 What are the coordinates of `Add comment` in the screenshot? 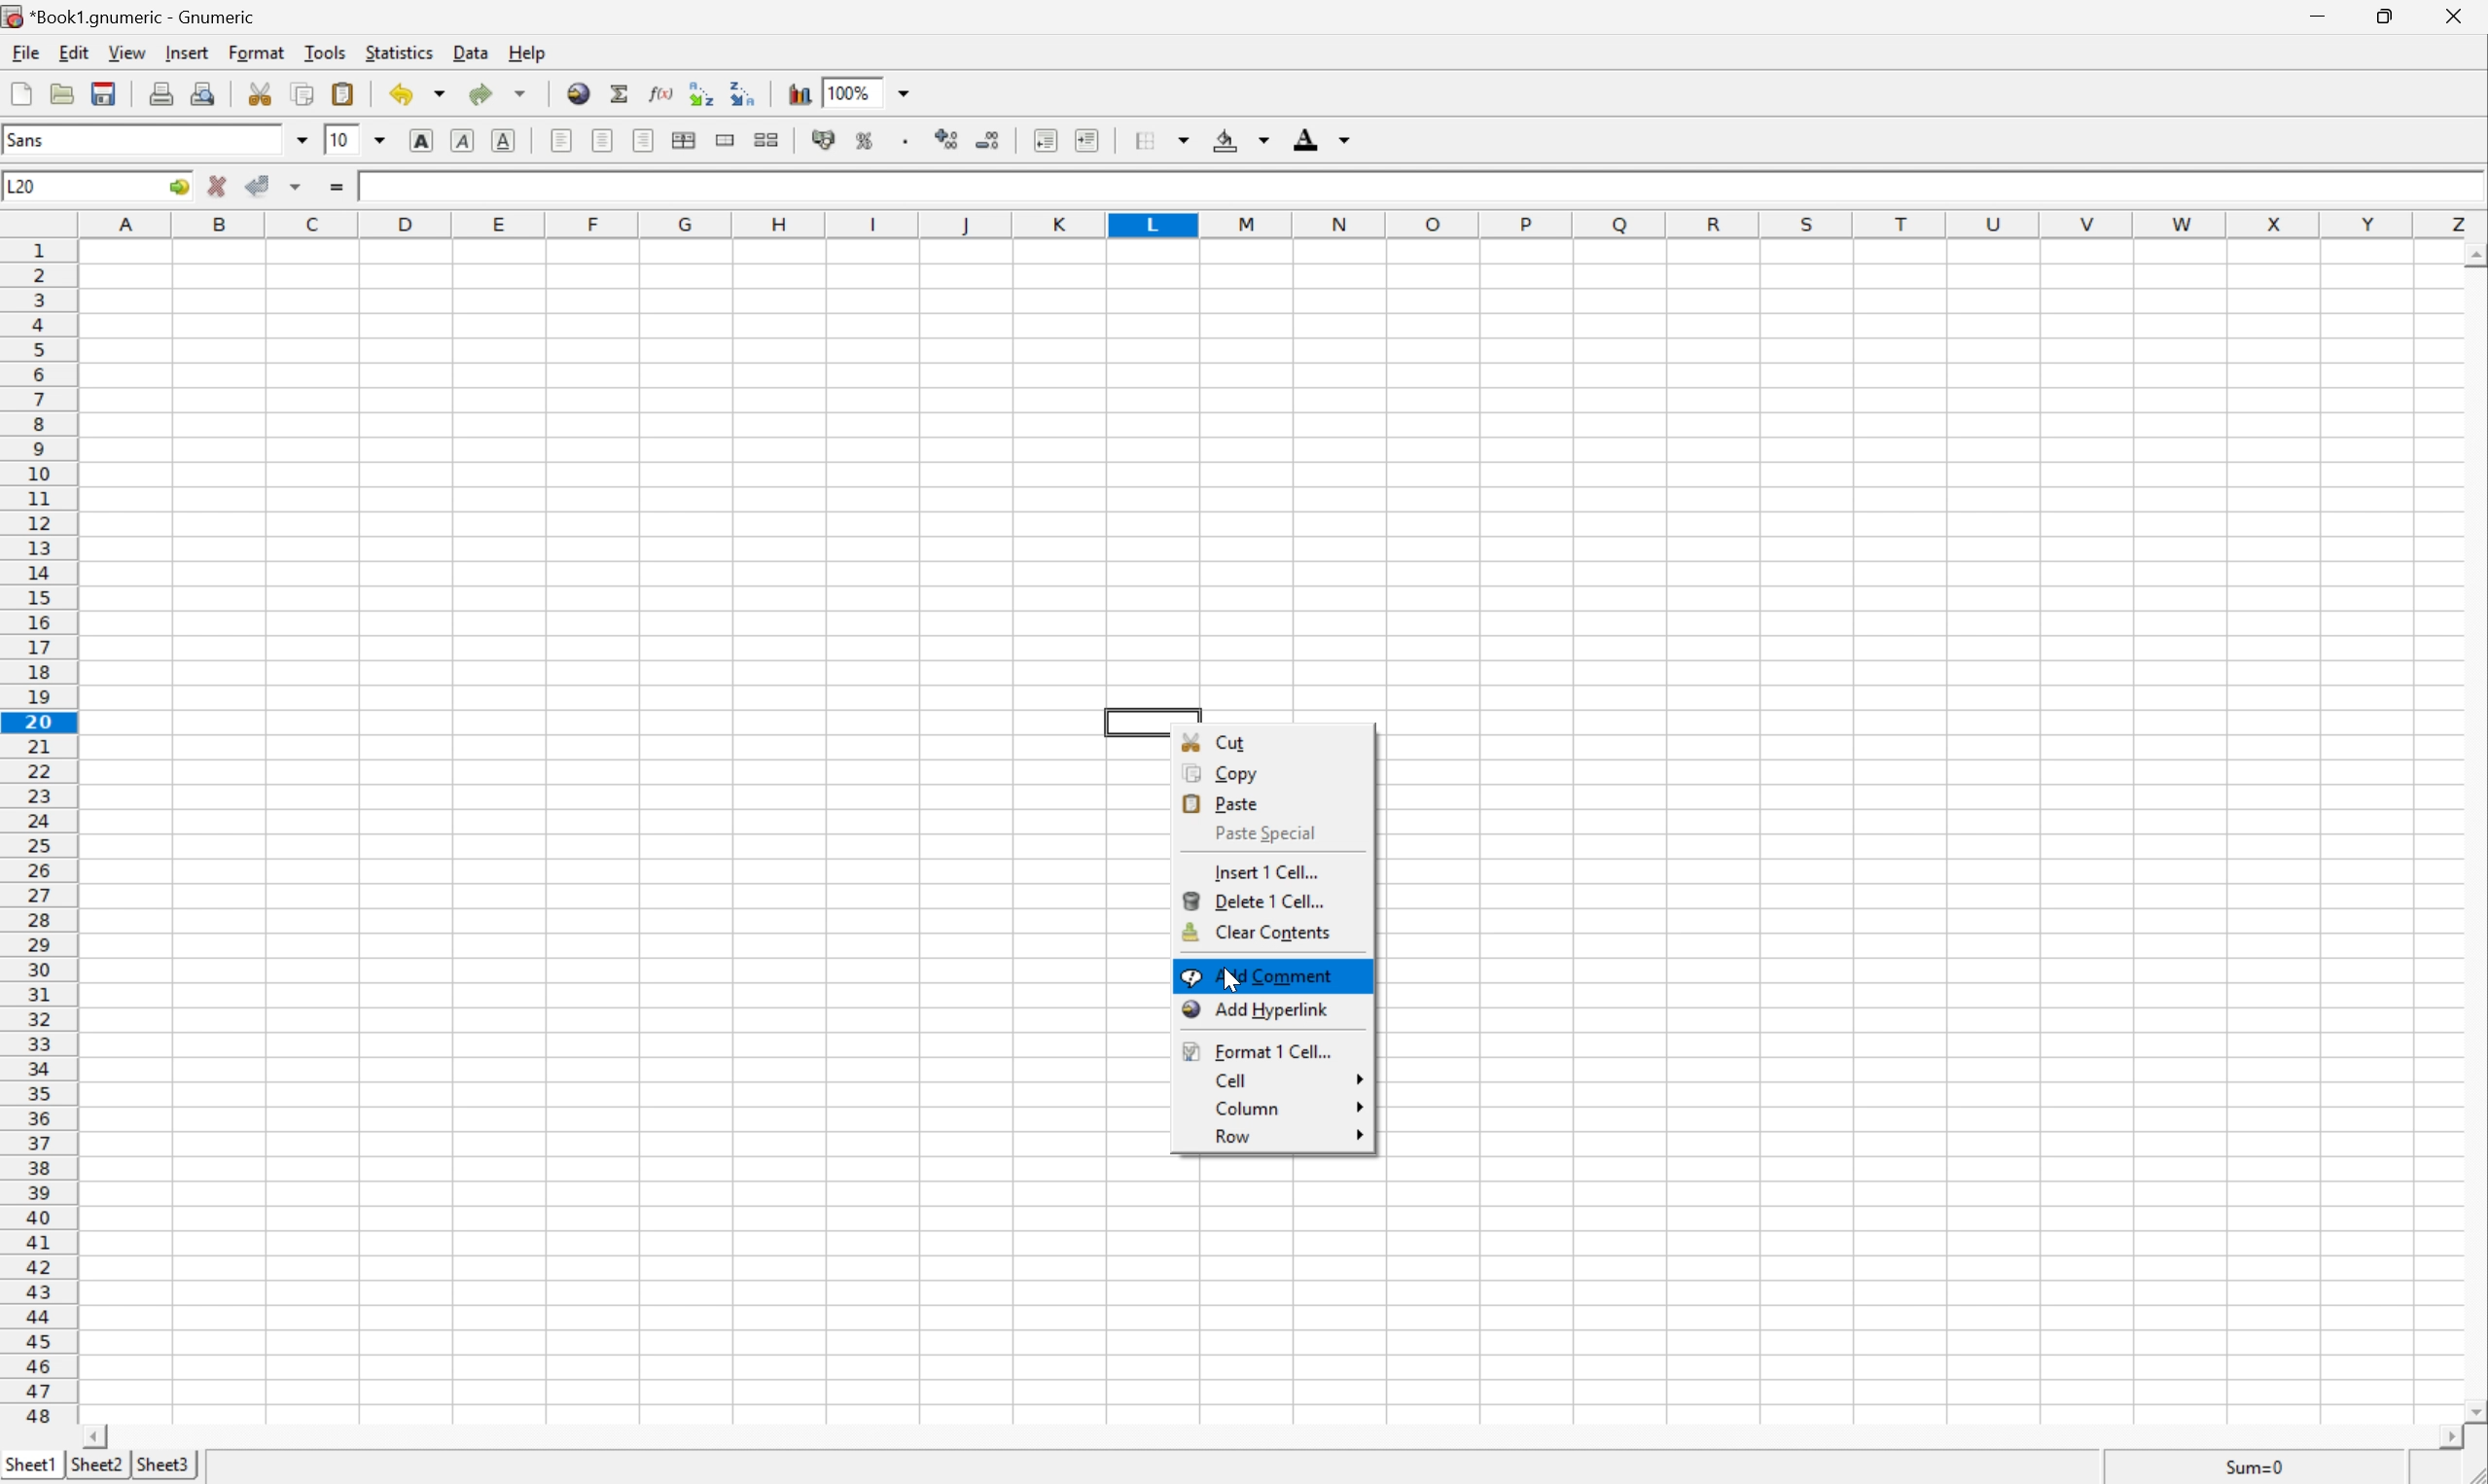 It's located at (1260, 975).